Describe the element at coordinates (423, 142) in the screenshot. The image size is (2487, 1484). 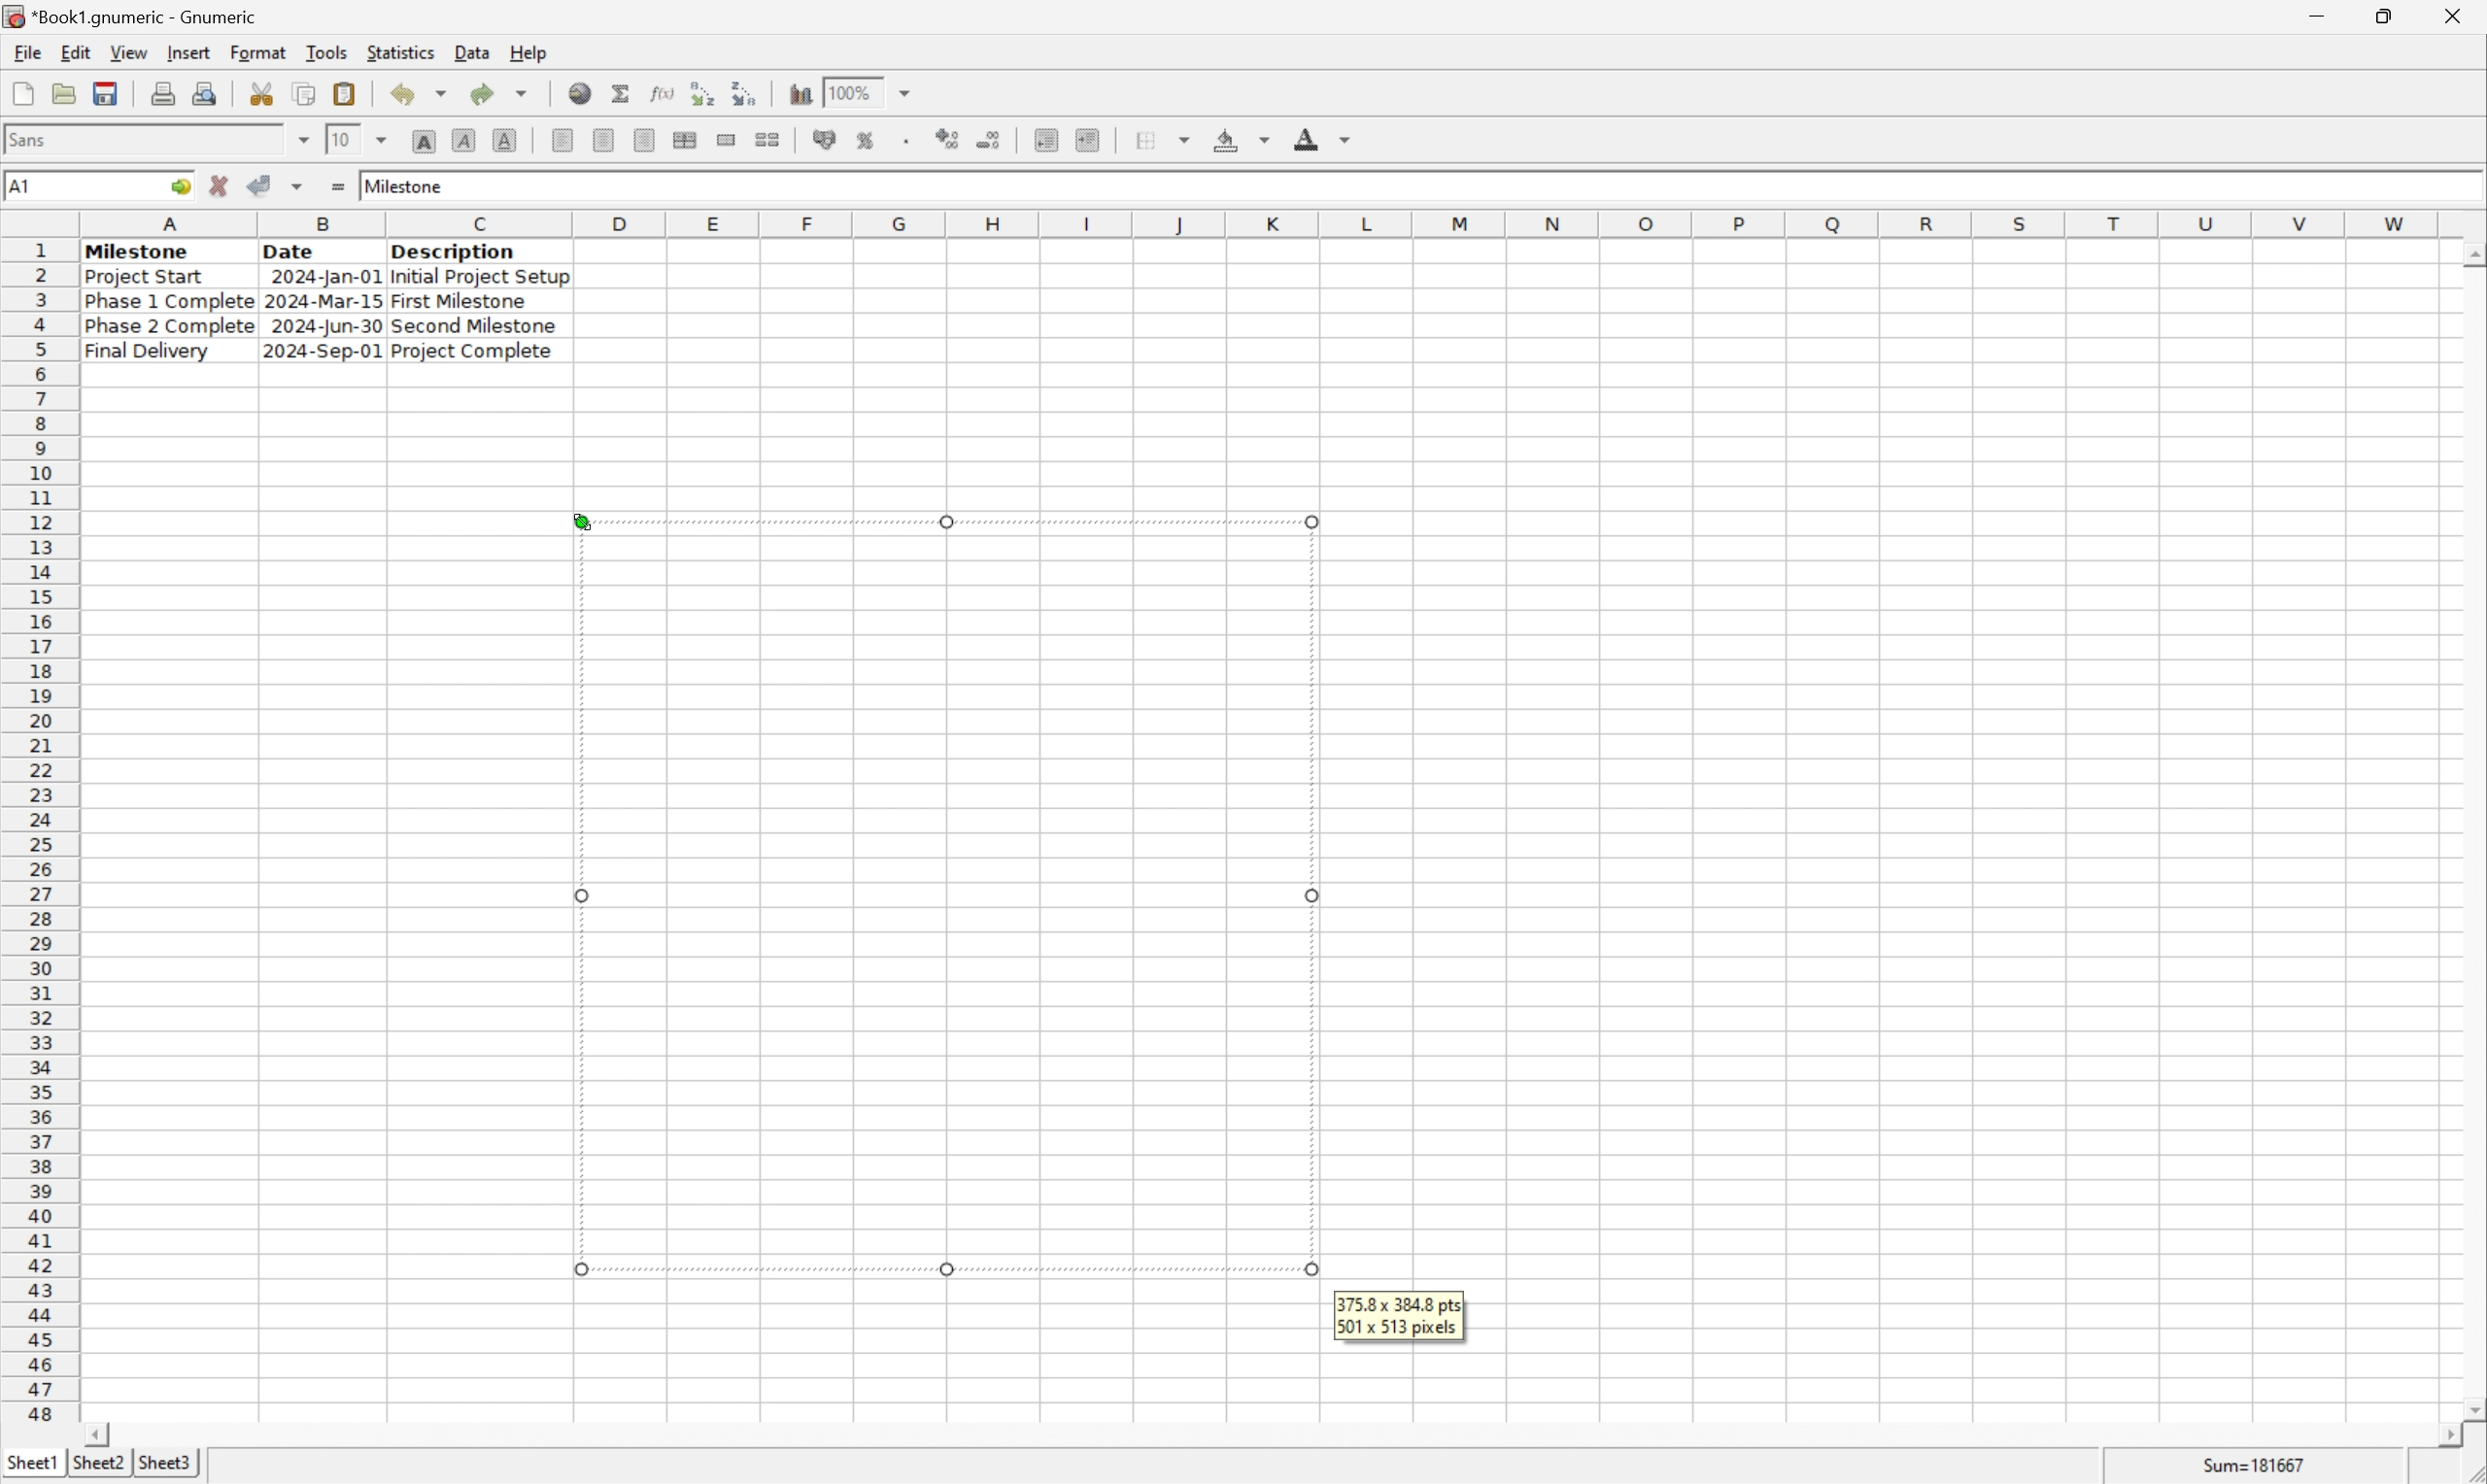
I see `bold` at that location.